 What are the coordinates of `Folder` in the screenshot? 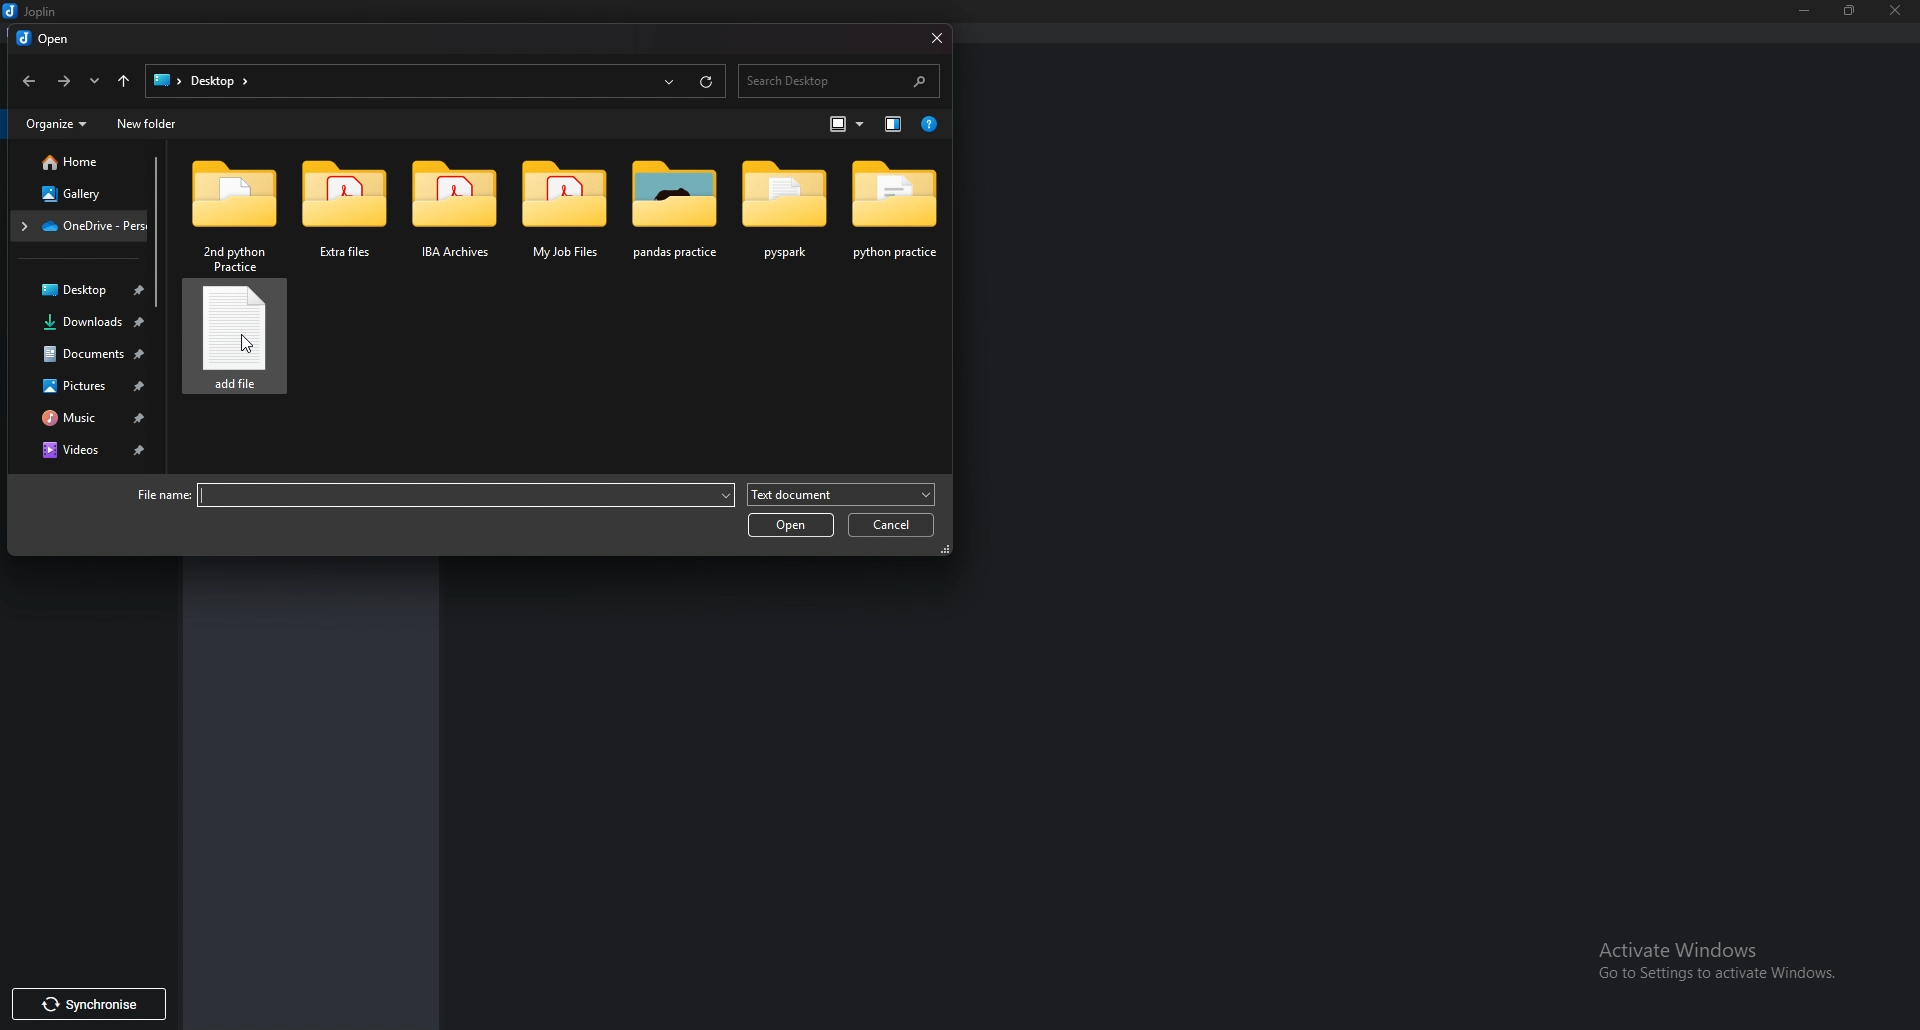 It's located at (671, 213).